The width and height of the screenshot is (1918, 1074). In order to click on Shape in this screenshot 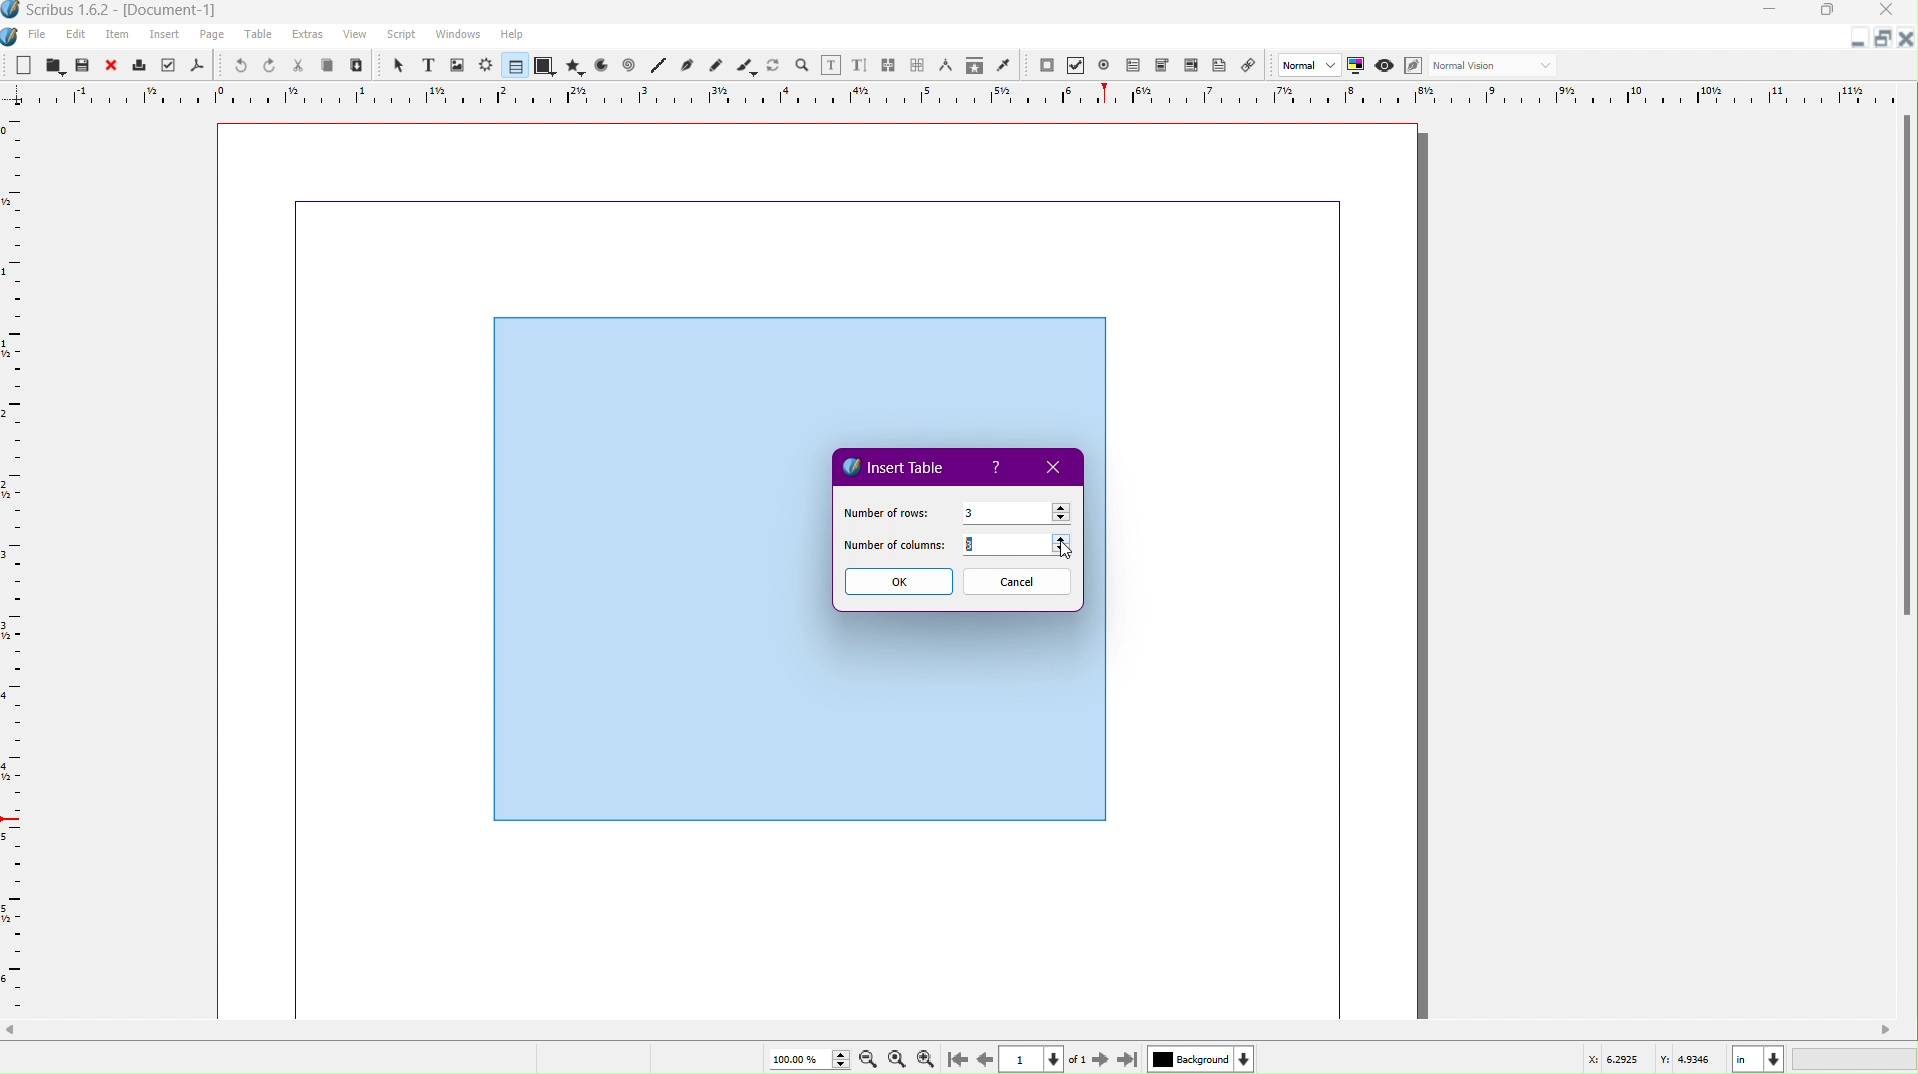, I will do `click(545, 67)`.